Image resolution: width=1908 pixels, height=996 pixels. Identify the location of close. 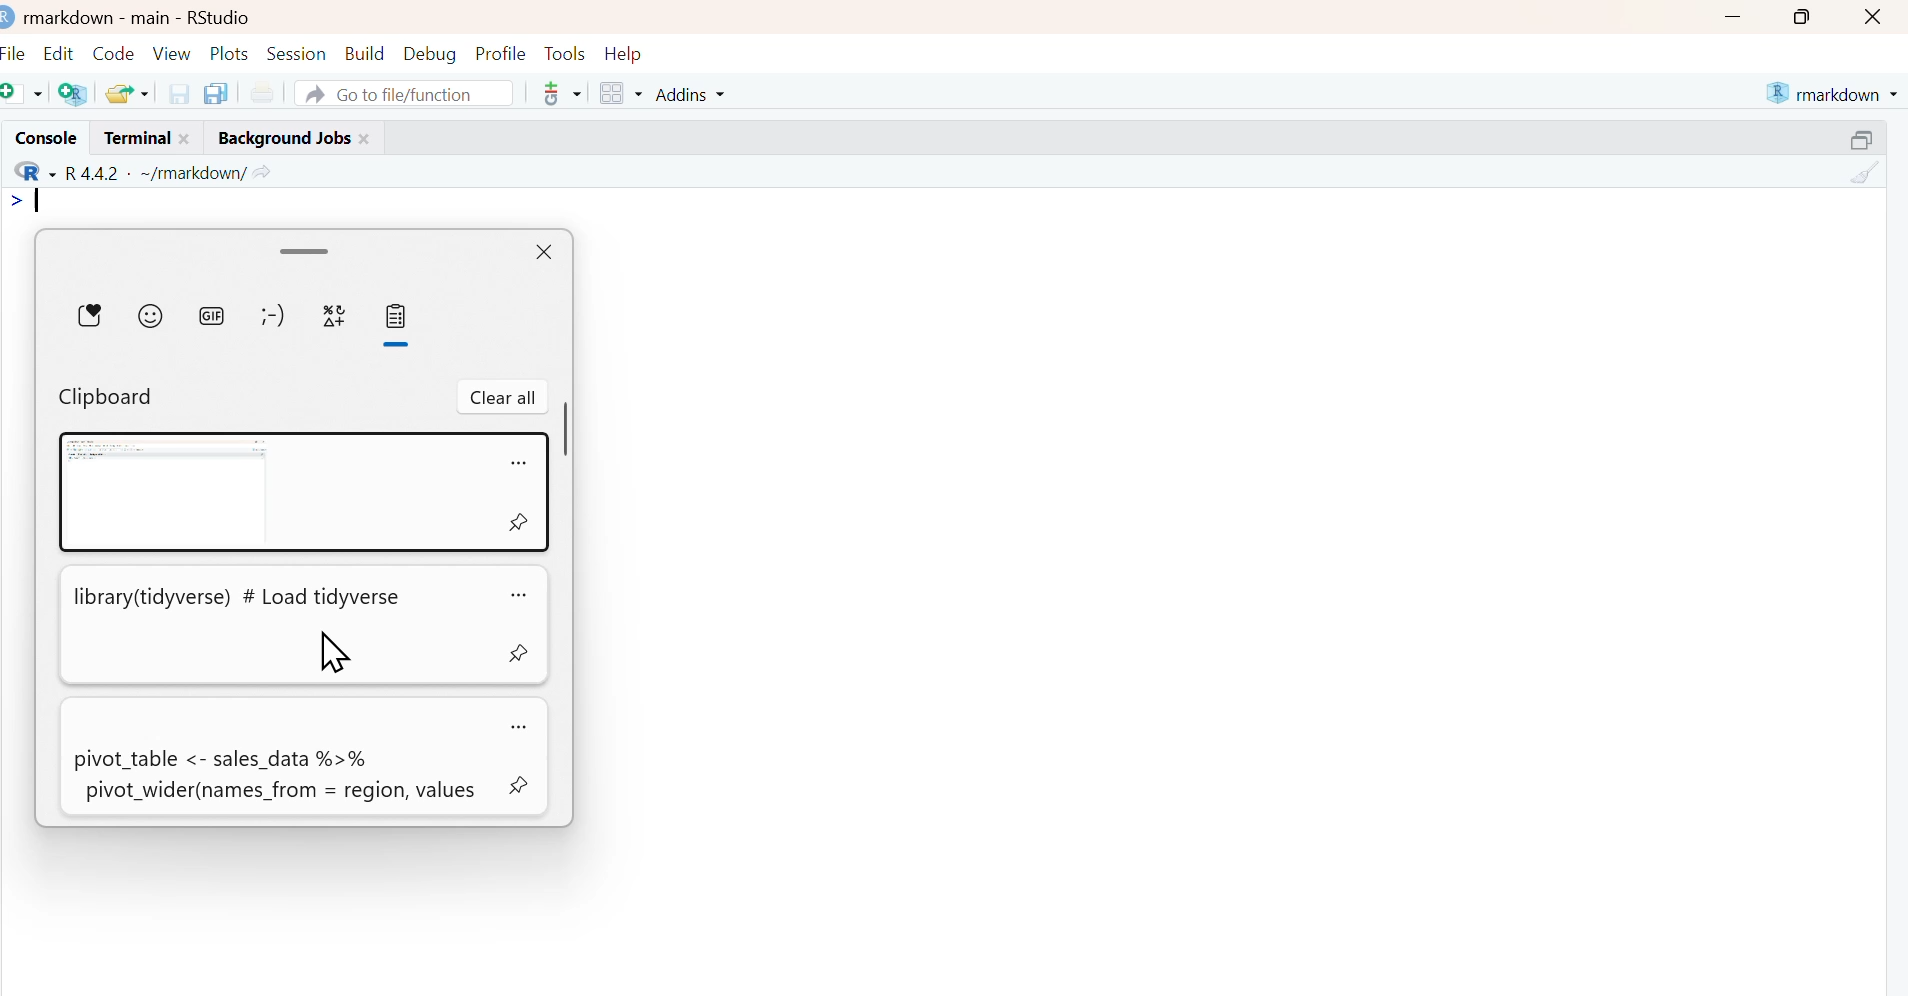
(546, 250).